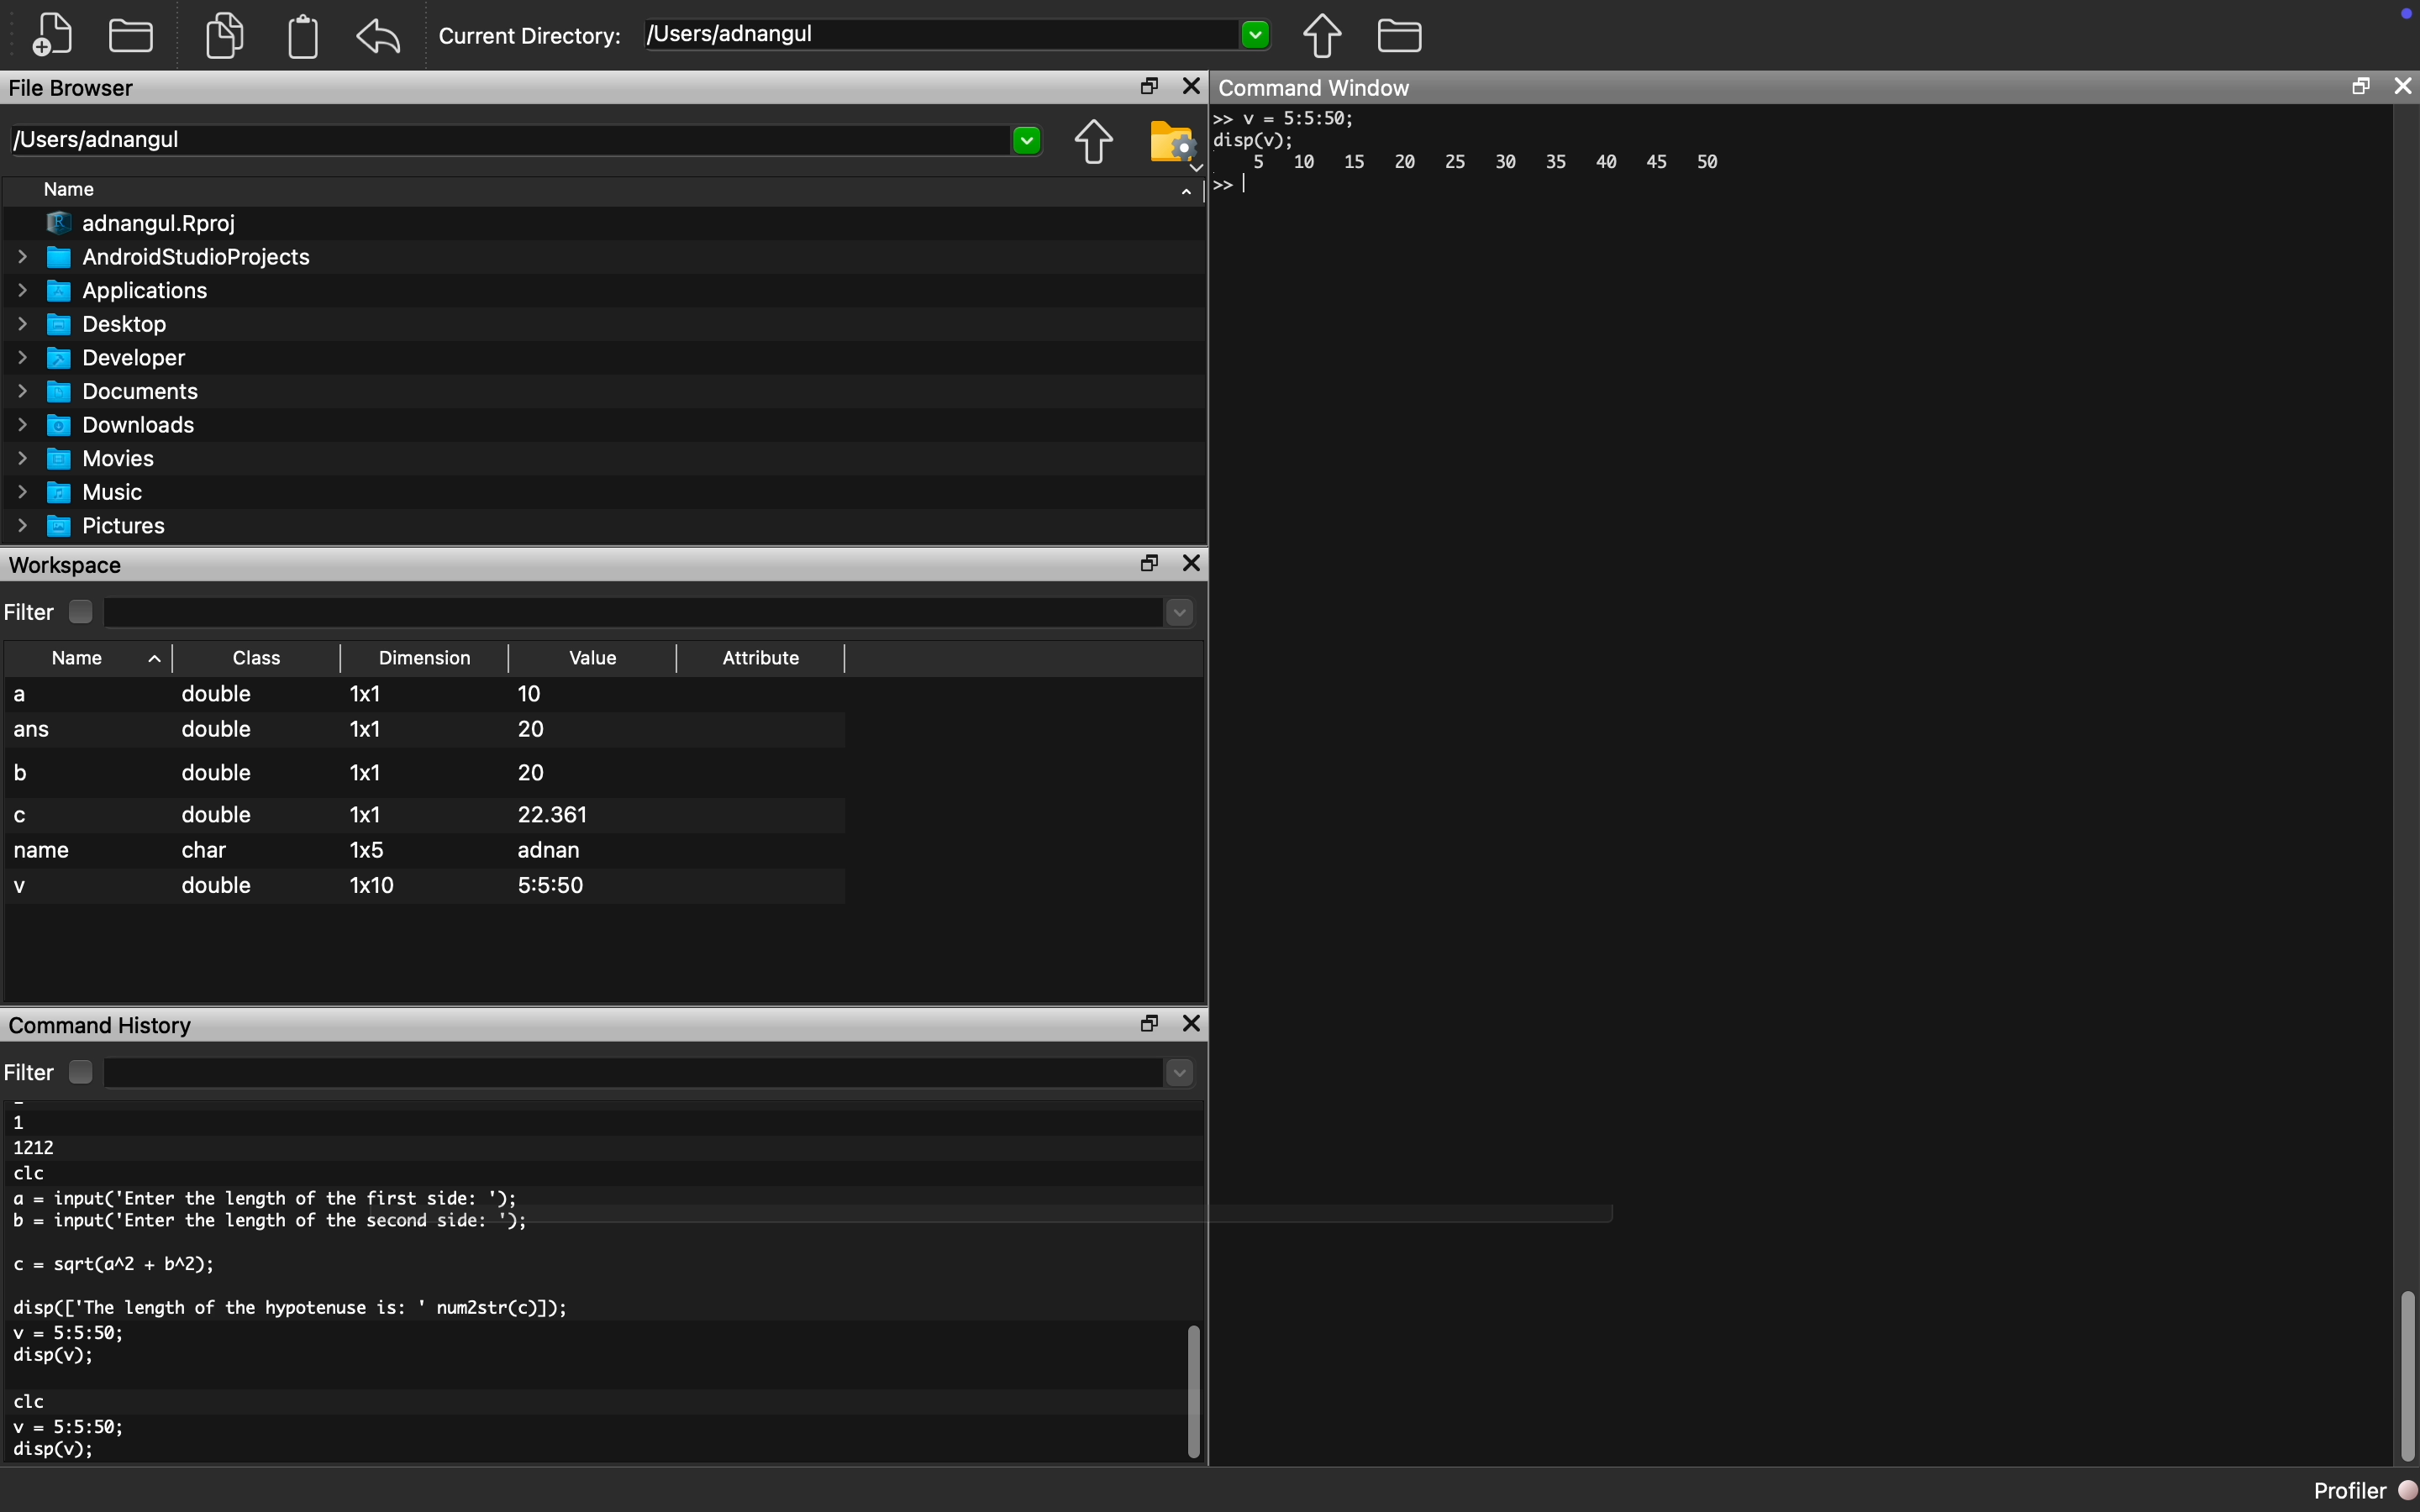  I want to click on Desktop, so click(90, 325).